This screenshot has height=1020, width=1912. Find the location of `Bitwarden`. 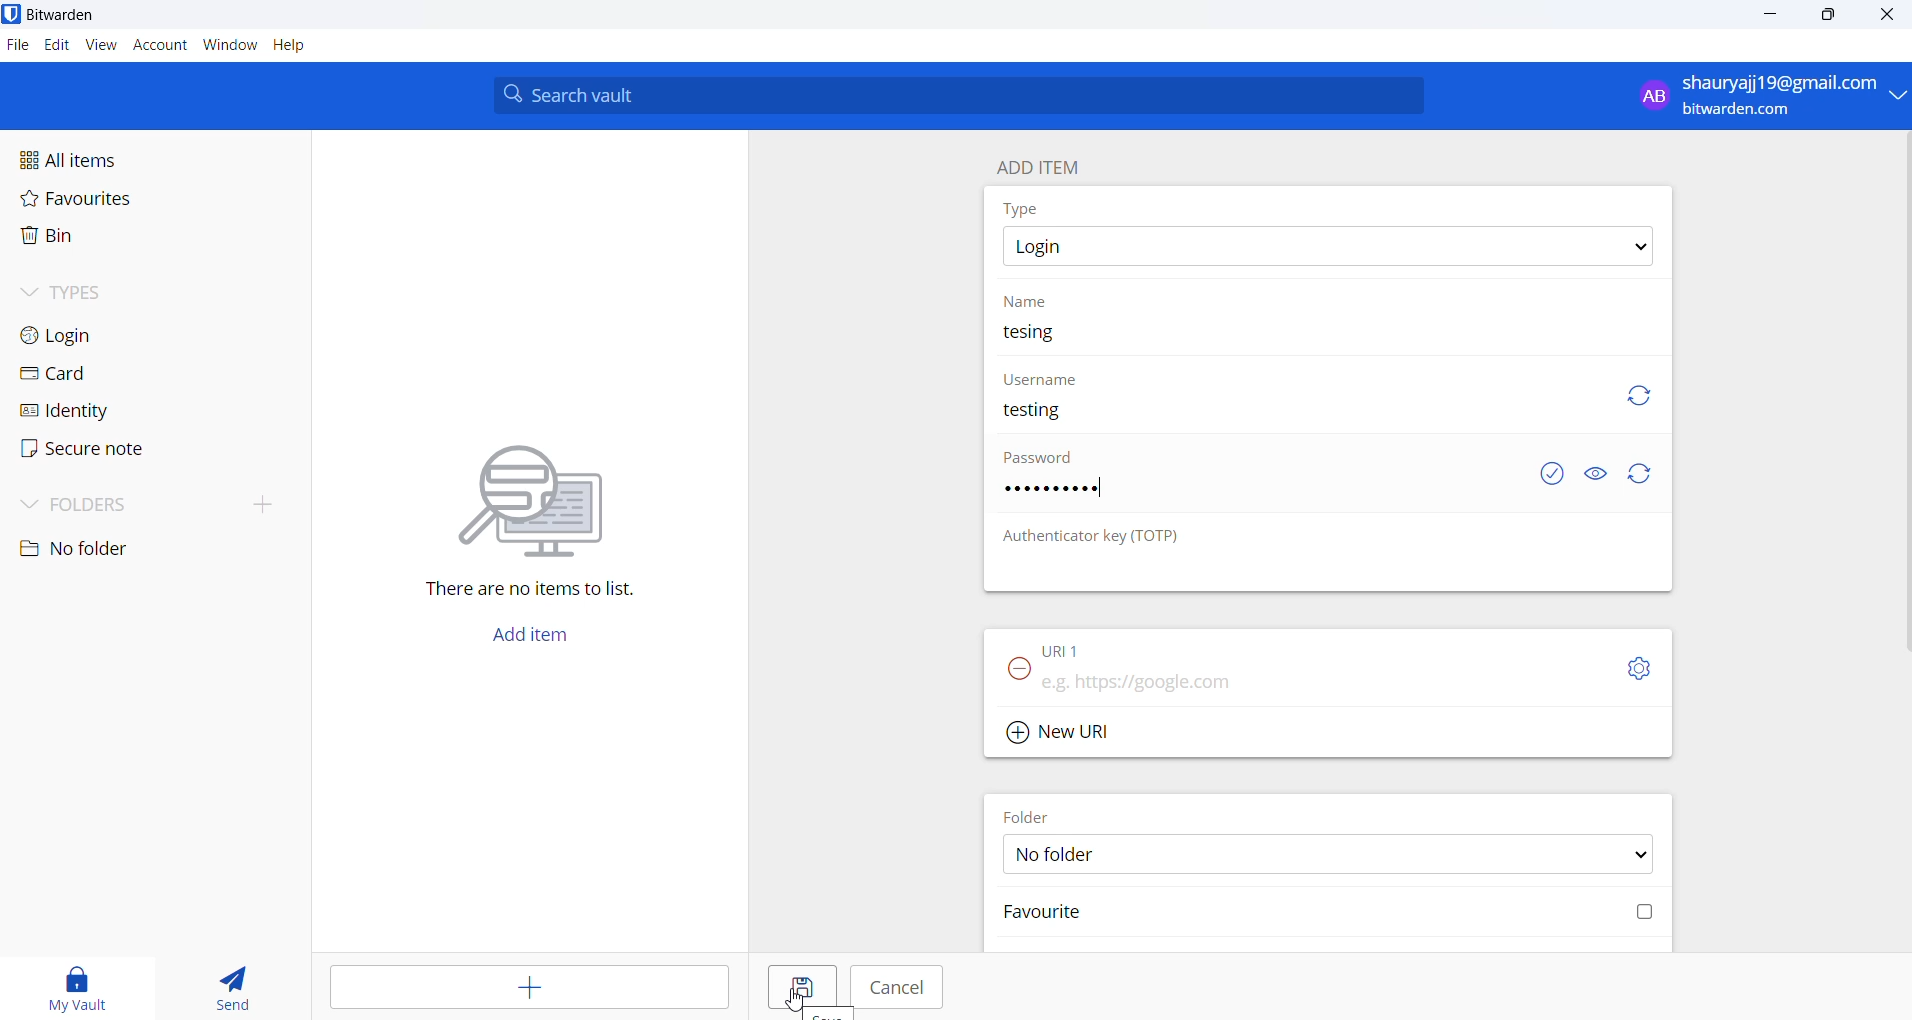

Bitwarden is located at coordinates (68, 15).